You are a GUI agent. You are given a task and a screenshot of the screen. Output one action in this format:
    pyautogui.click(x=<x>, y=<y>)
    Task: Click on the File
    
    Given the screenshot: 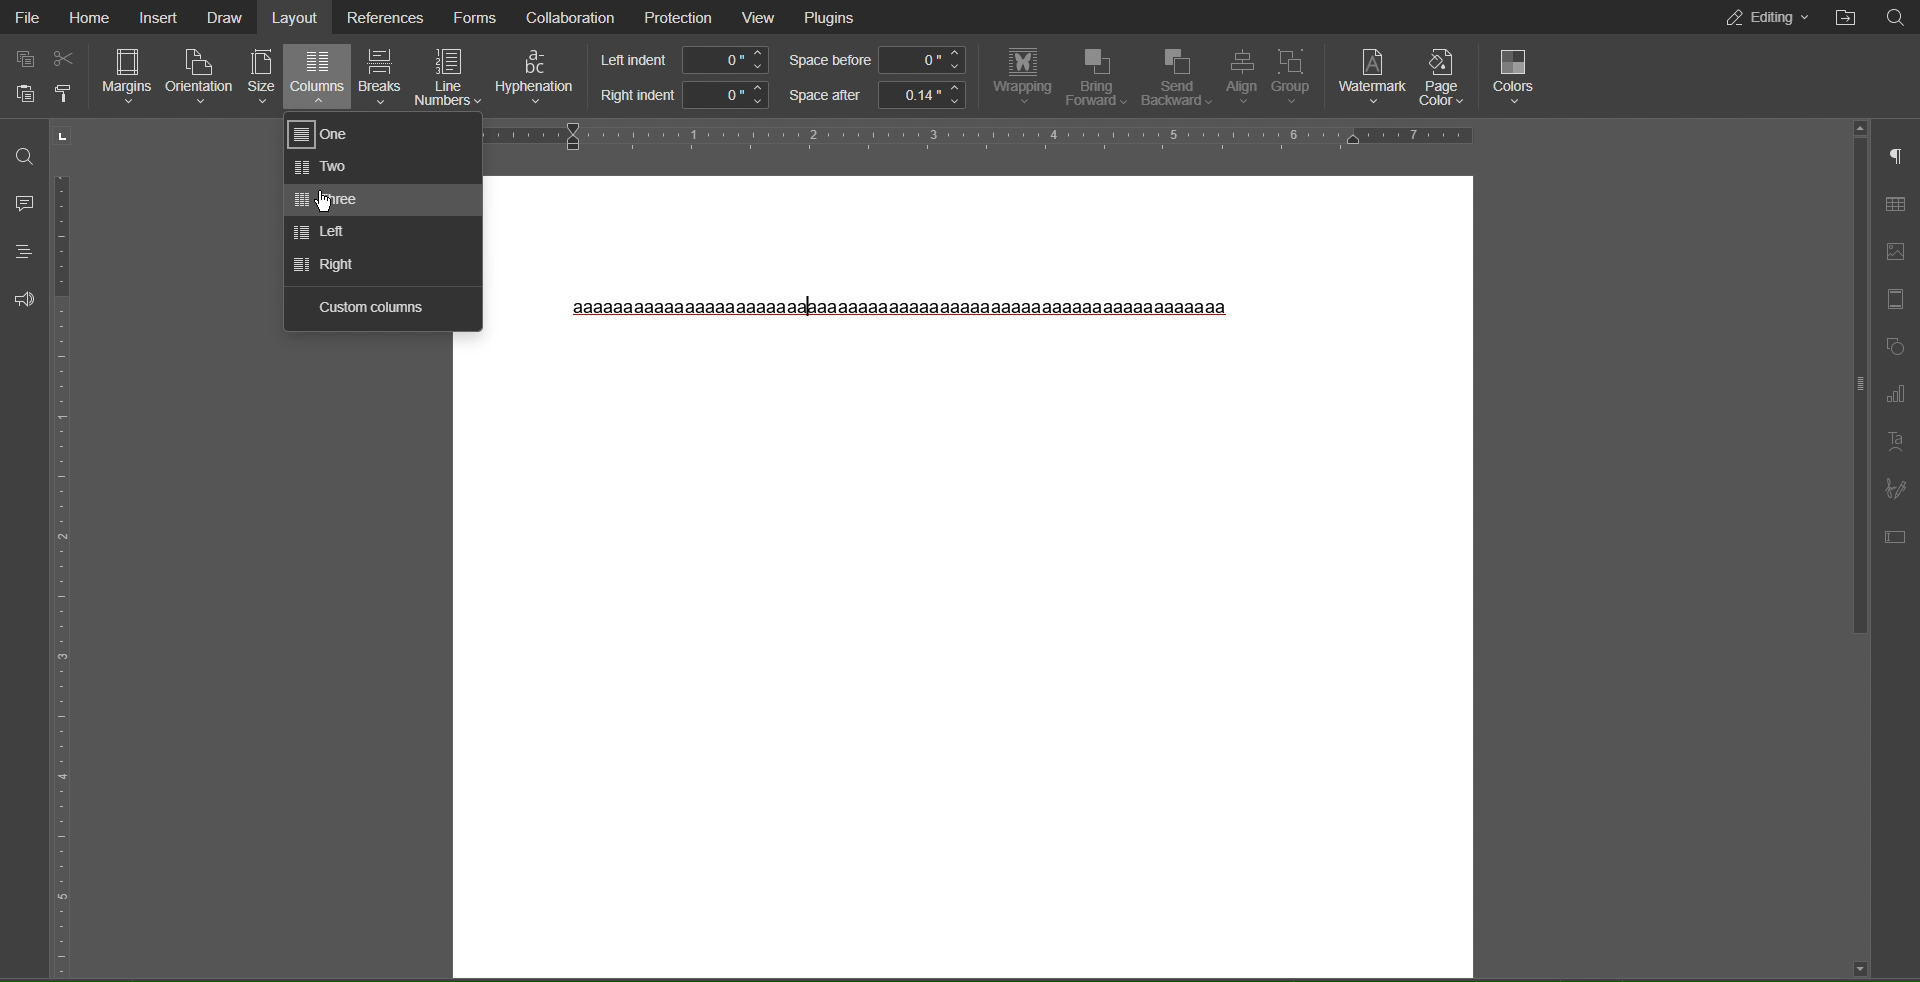 What is the action you would take?
    pyautogui.click(x=29, y=18)
    